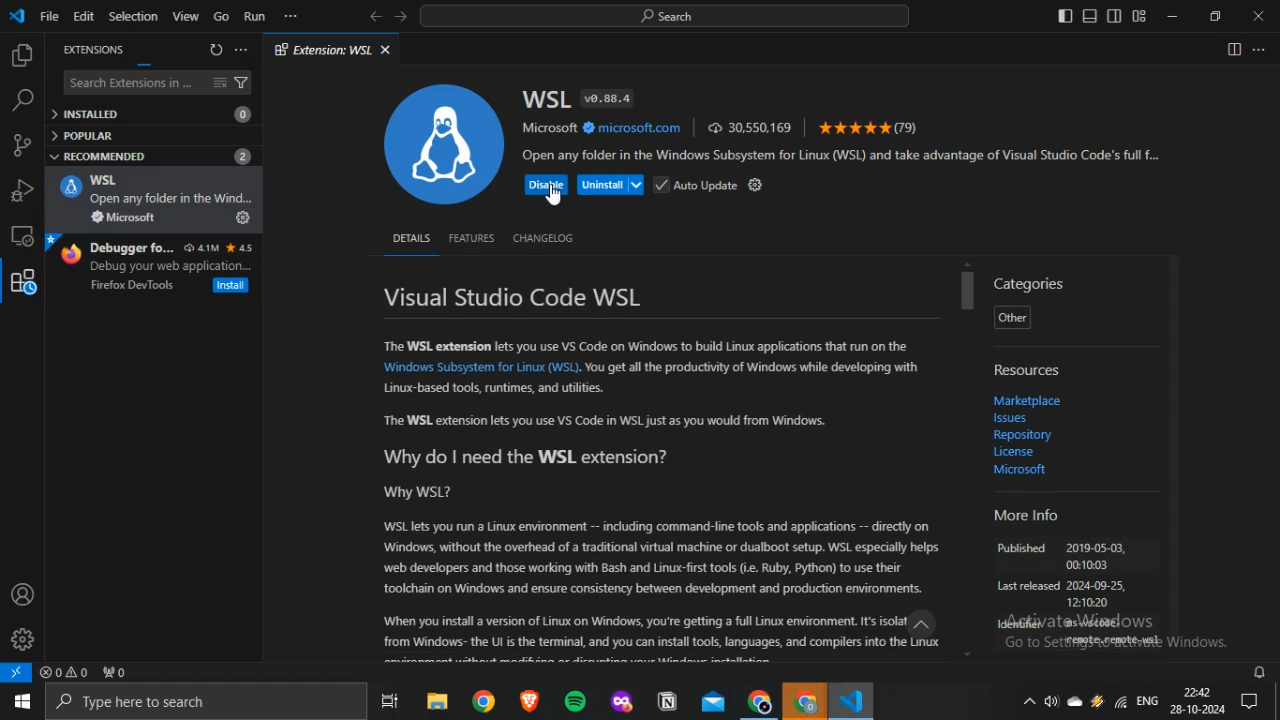 The height and width of the screenshot is (720, 1280). I want to click on 121020, so click(1088, 604).